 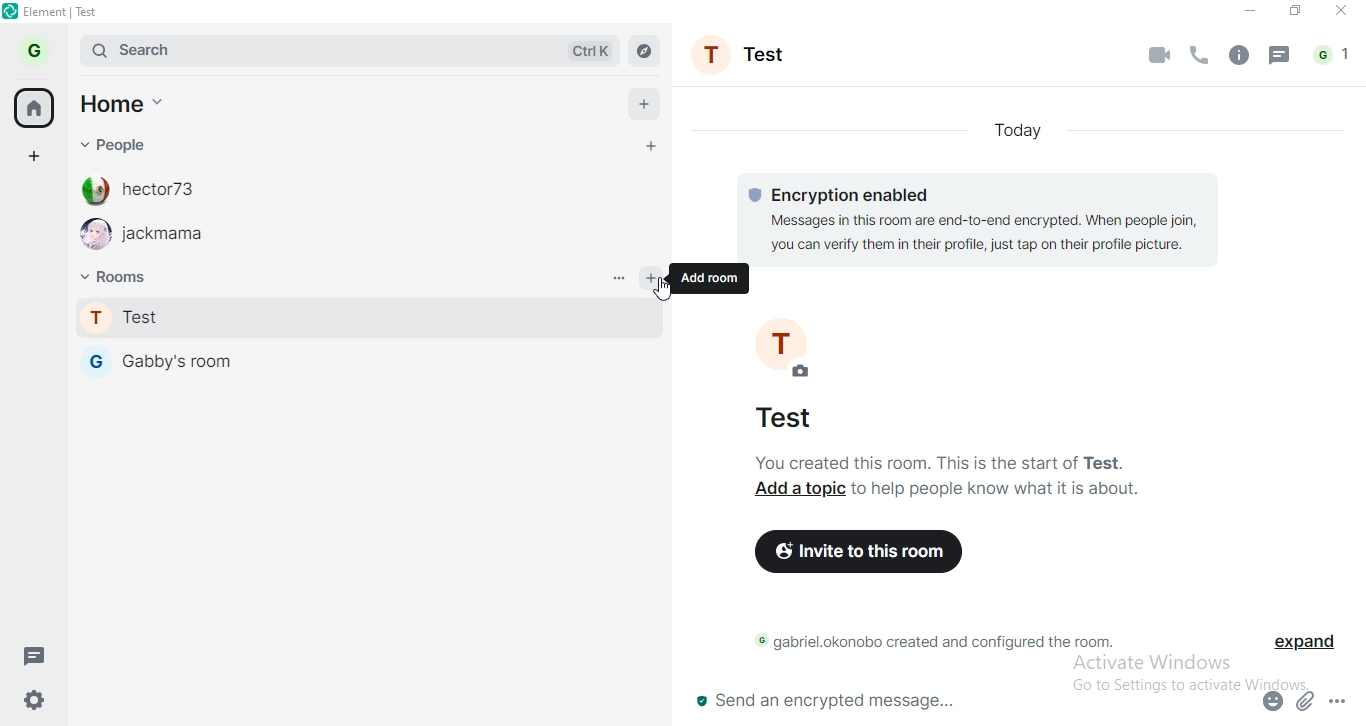 I want to click on video call, so click(x=1162, y=56).